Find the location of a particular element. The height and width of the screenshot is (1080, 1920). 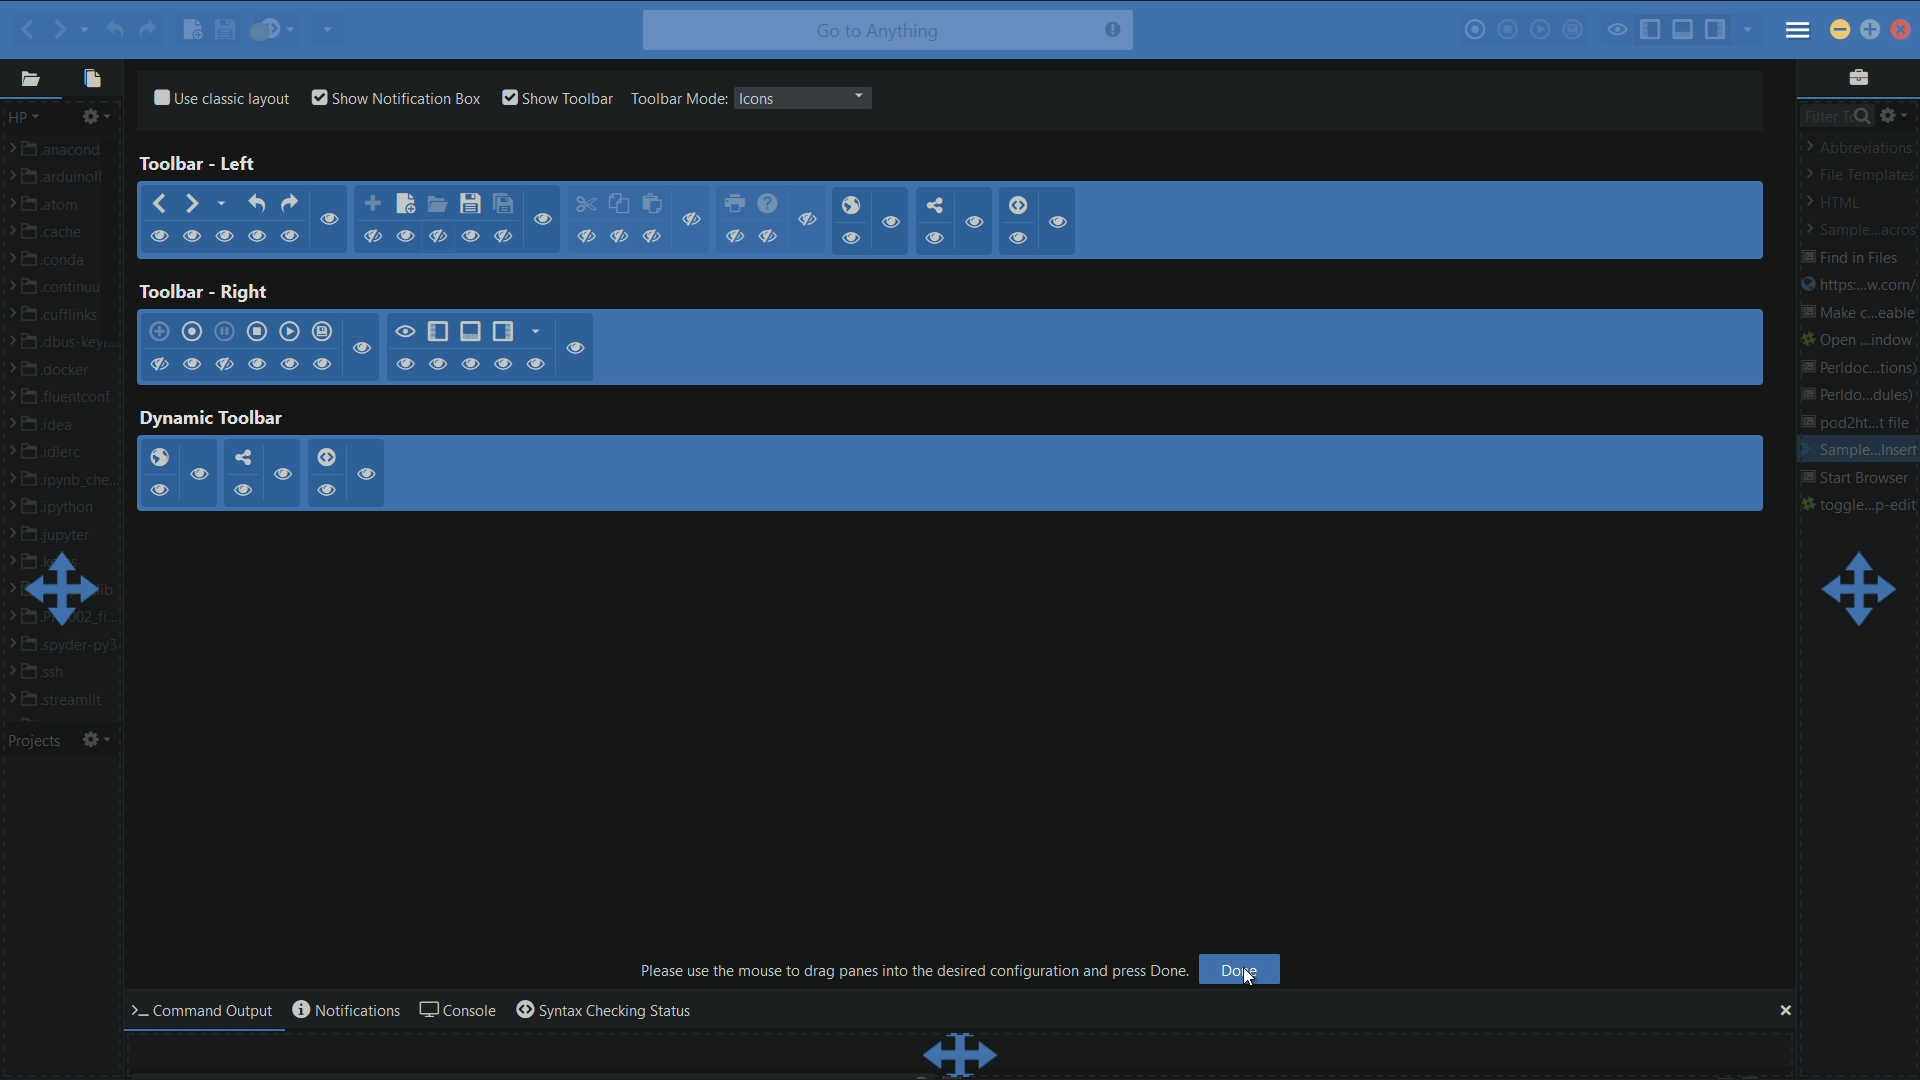

toolbar right is located at coordinates (202, 292).